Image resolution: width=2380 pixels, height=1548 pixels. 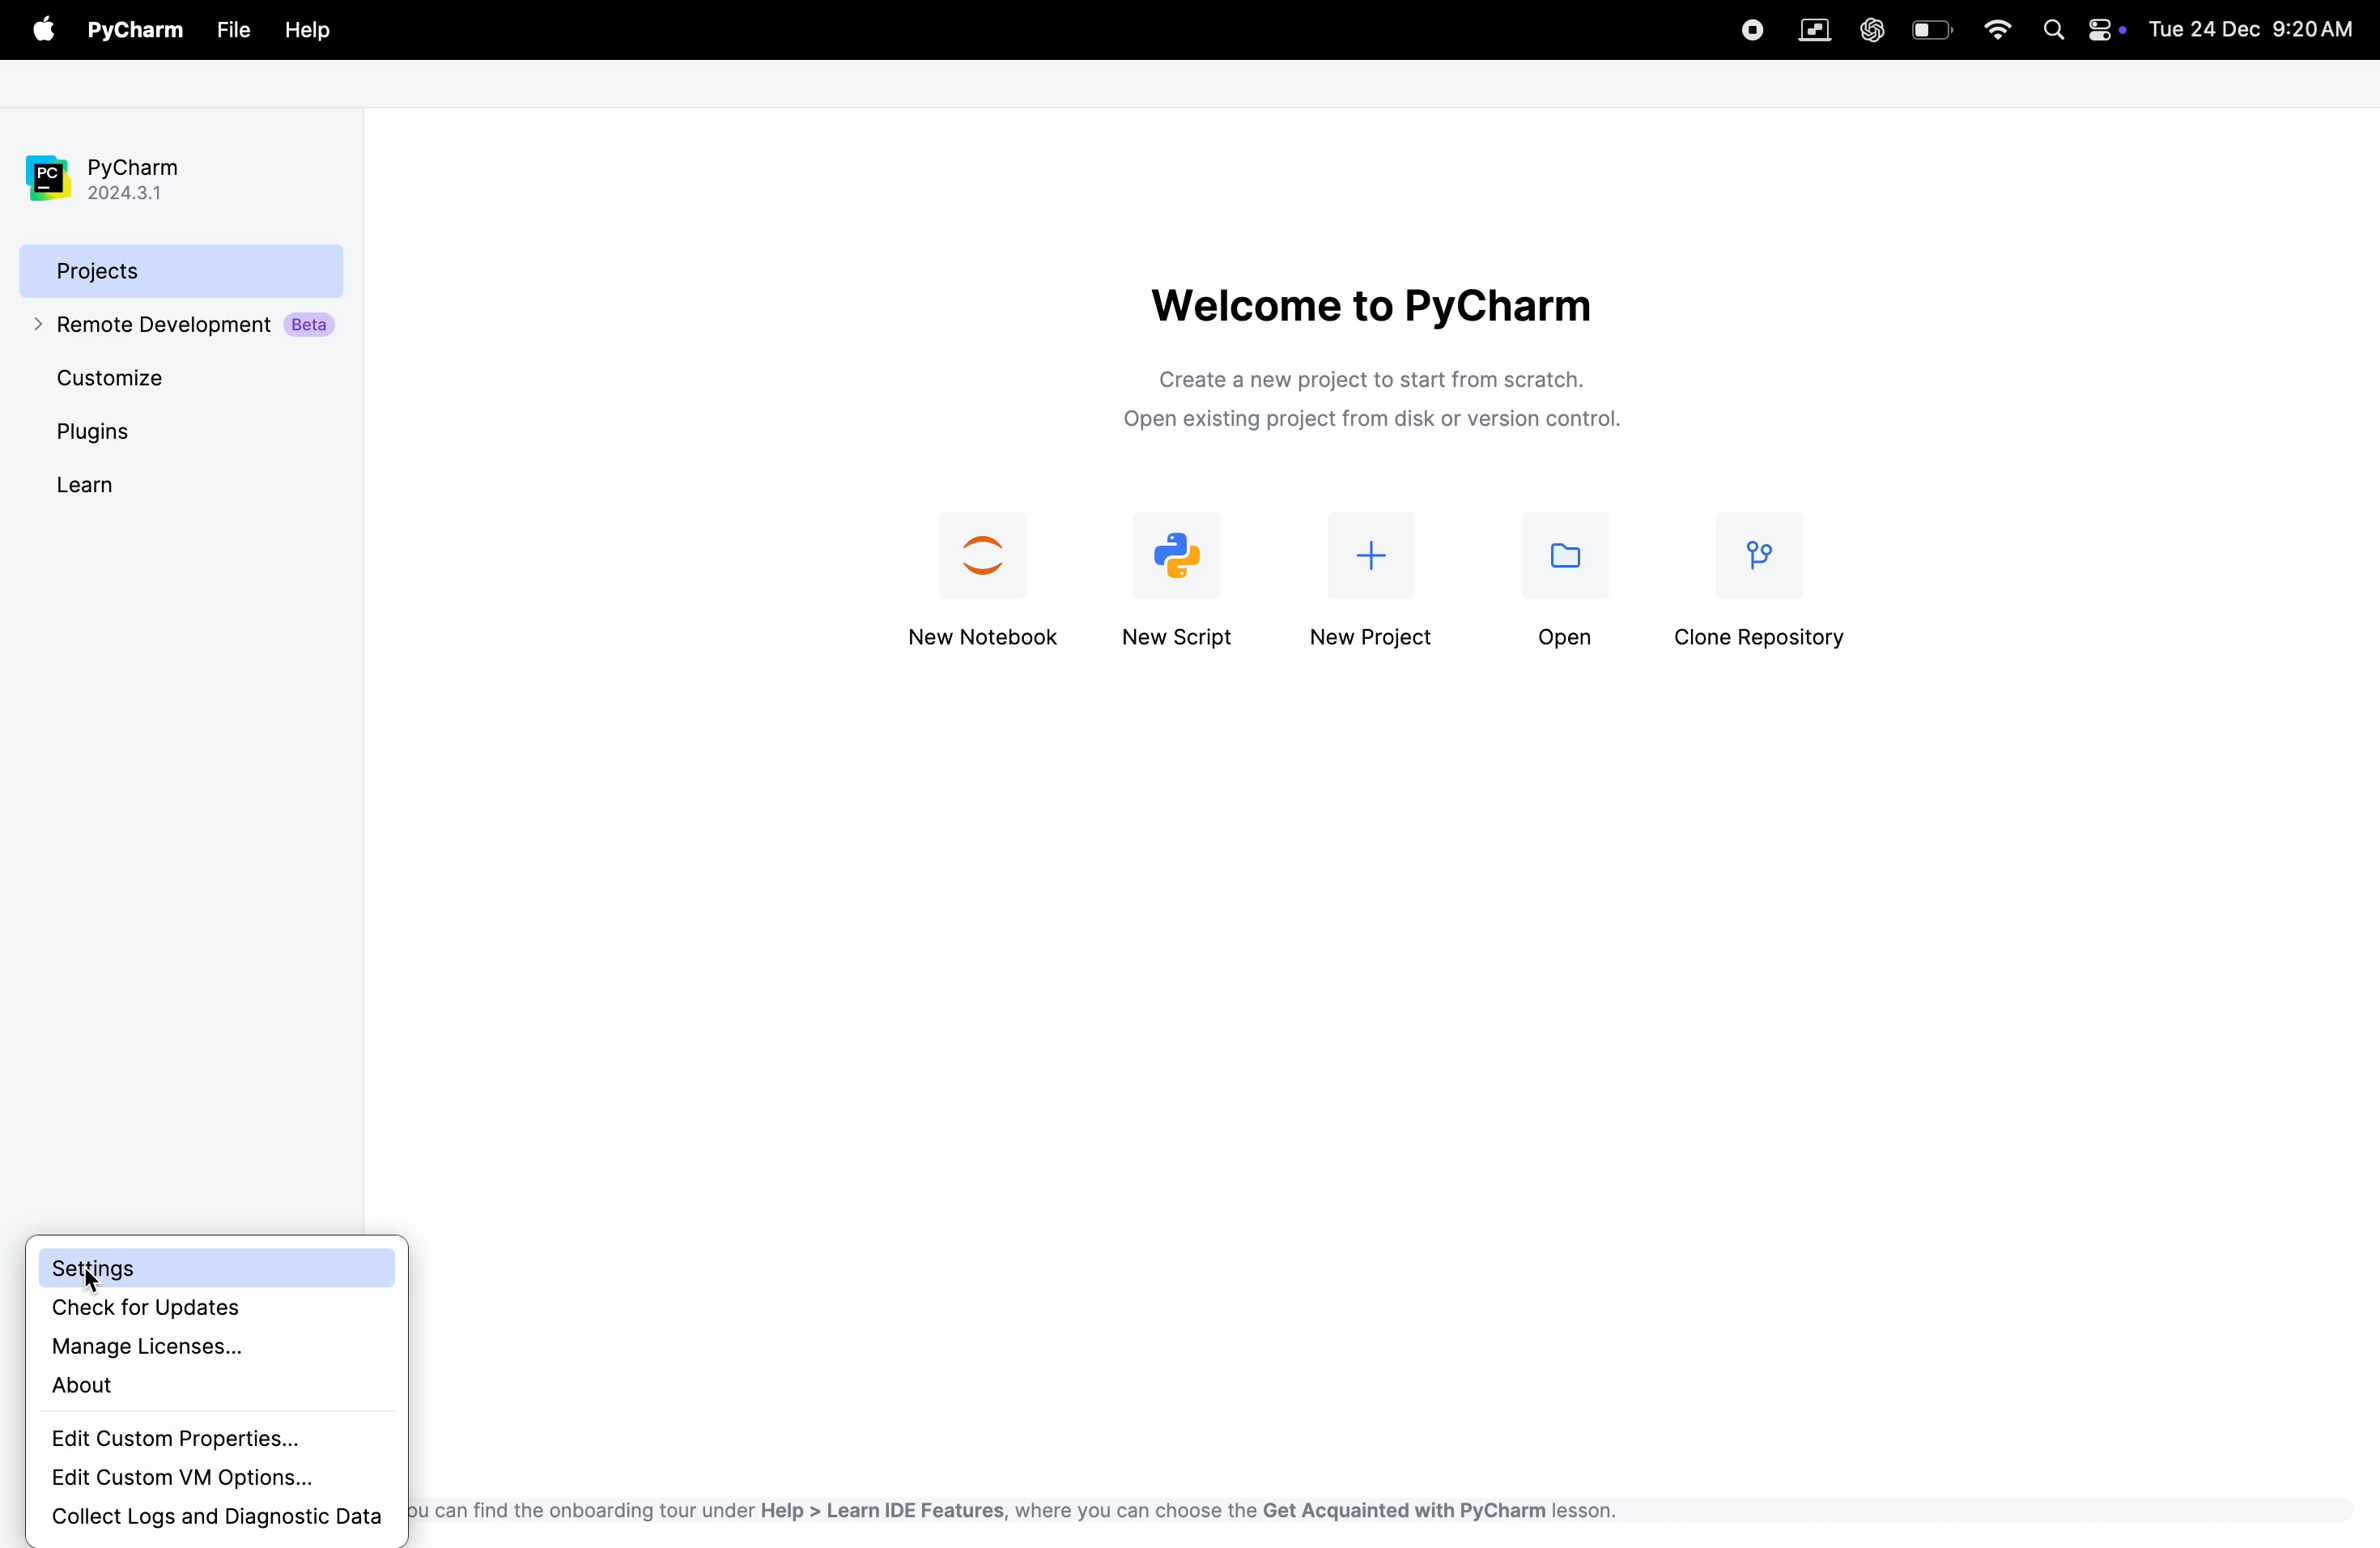 What do you see at coordinates (1013, 1510) in the screenshot?
I see `ide features` at bounding box center [1013, 1510].